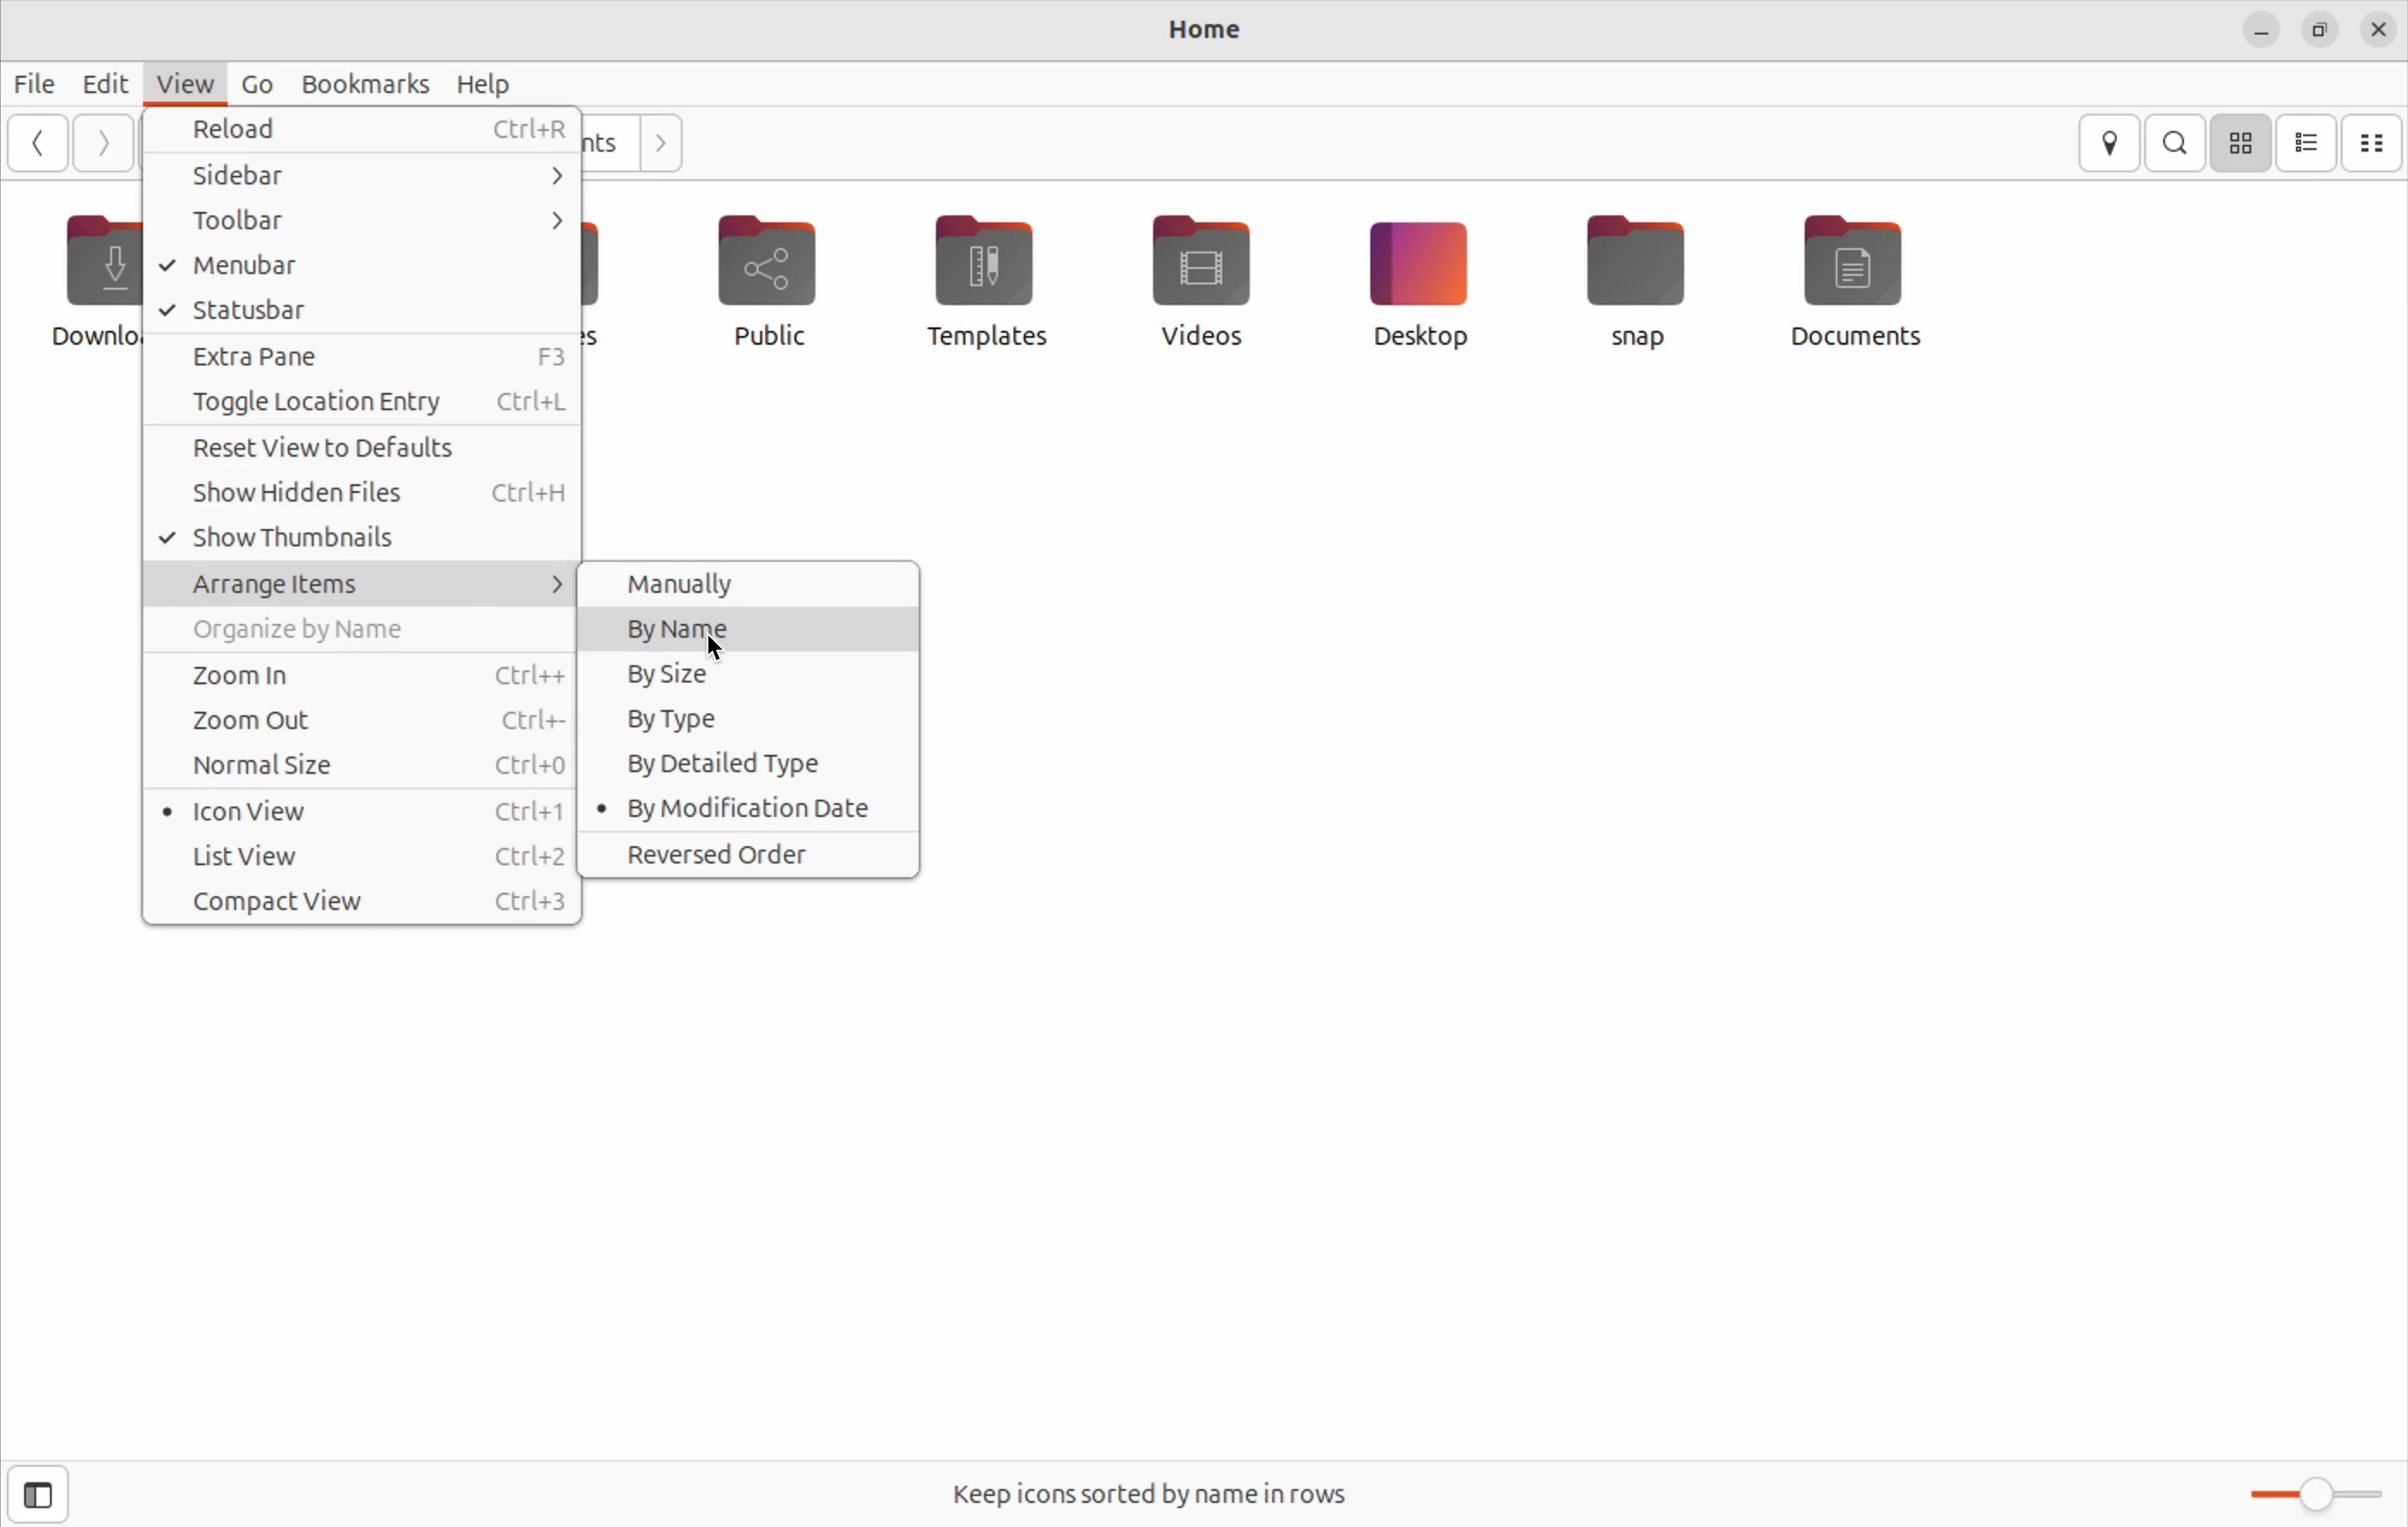  Describe the element at coordinates (186, 82) in the screenshot. I see `view` at that location.